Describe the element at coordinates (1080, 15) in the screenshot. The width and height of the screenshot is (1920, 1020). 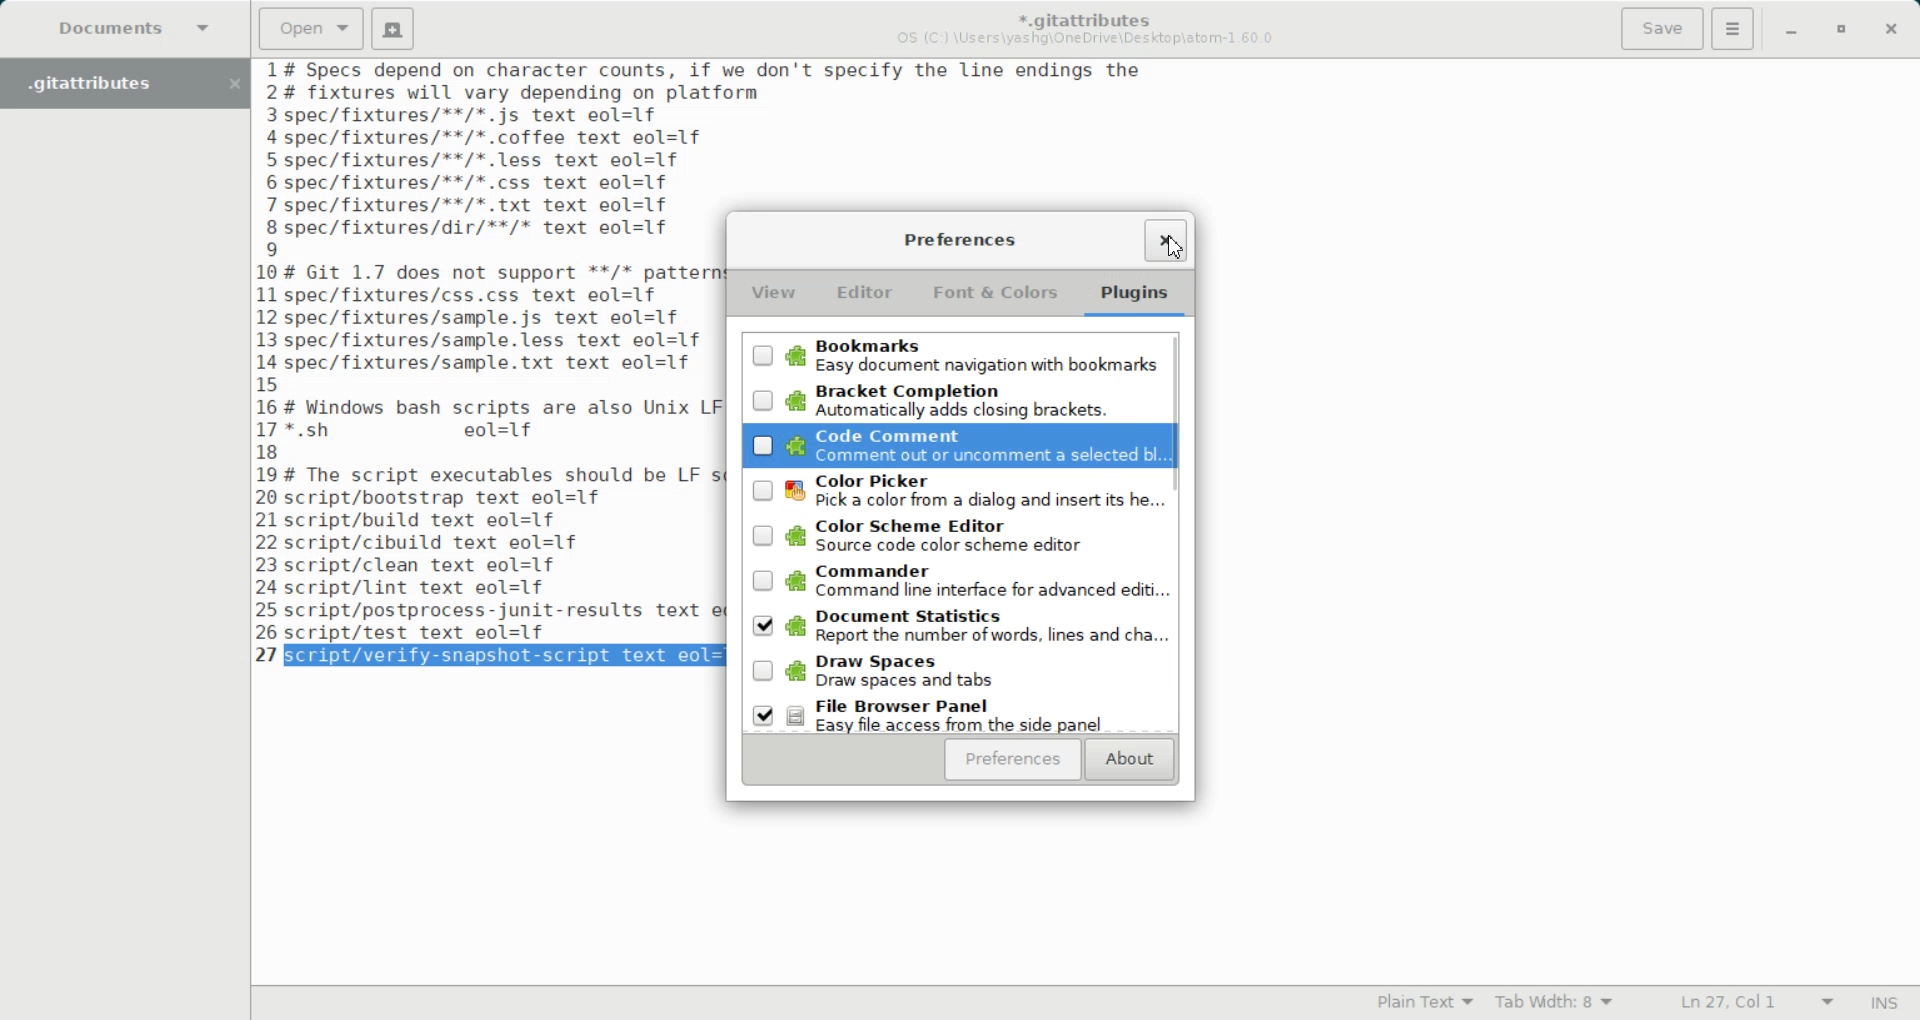
I see `*.gitattributes` at that location.